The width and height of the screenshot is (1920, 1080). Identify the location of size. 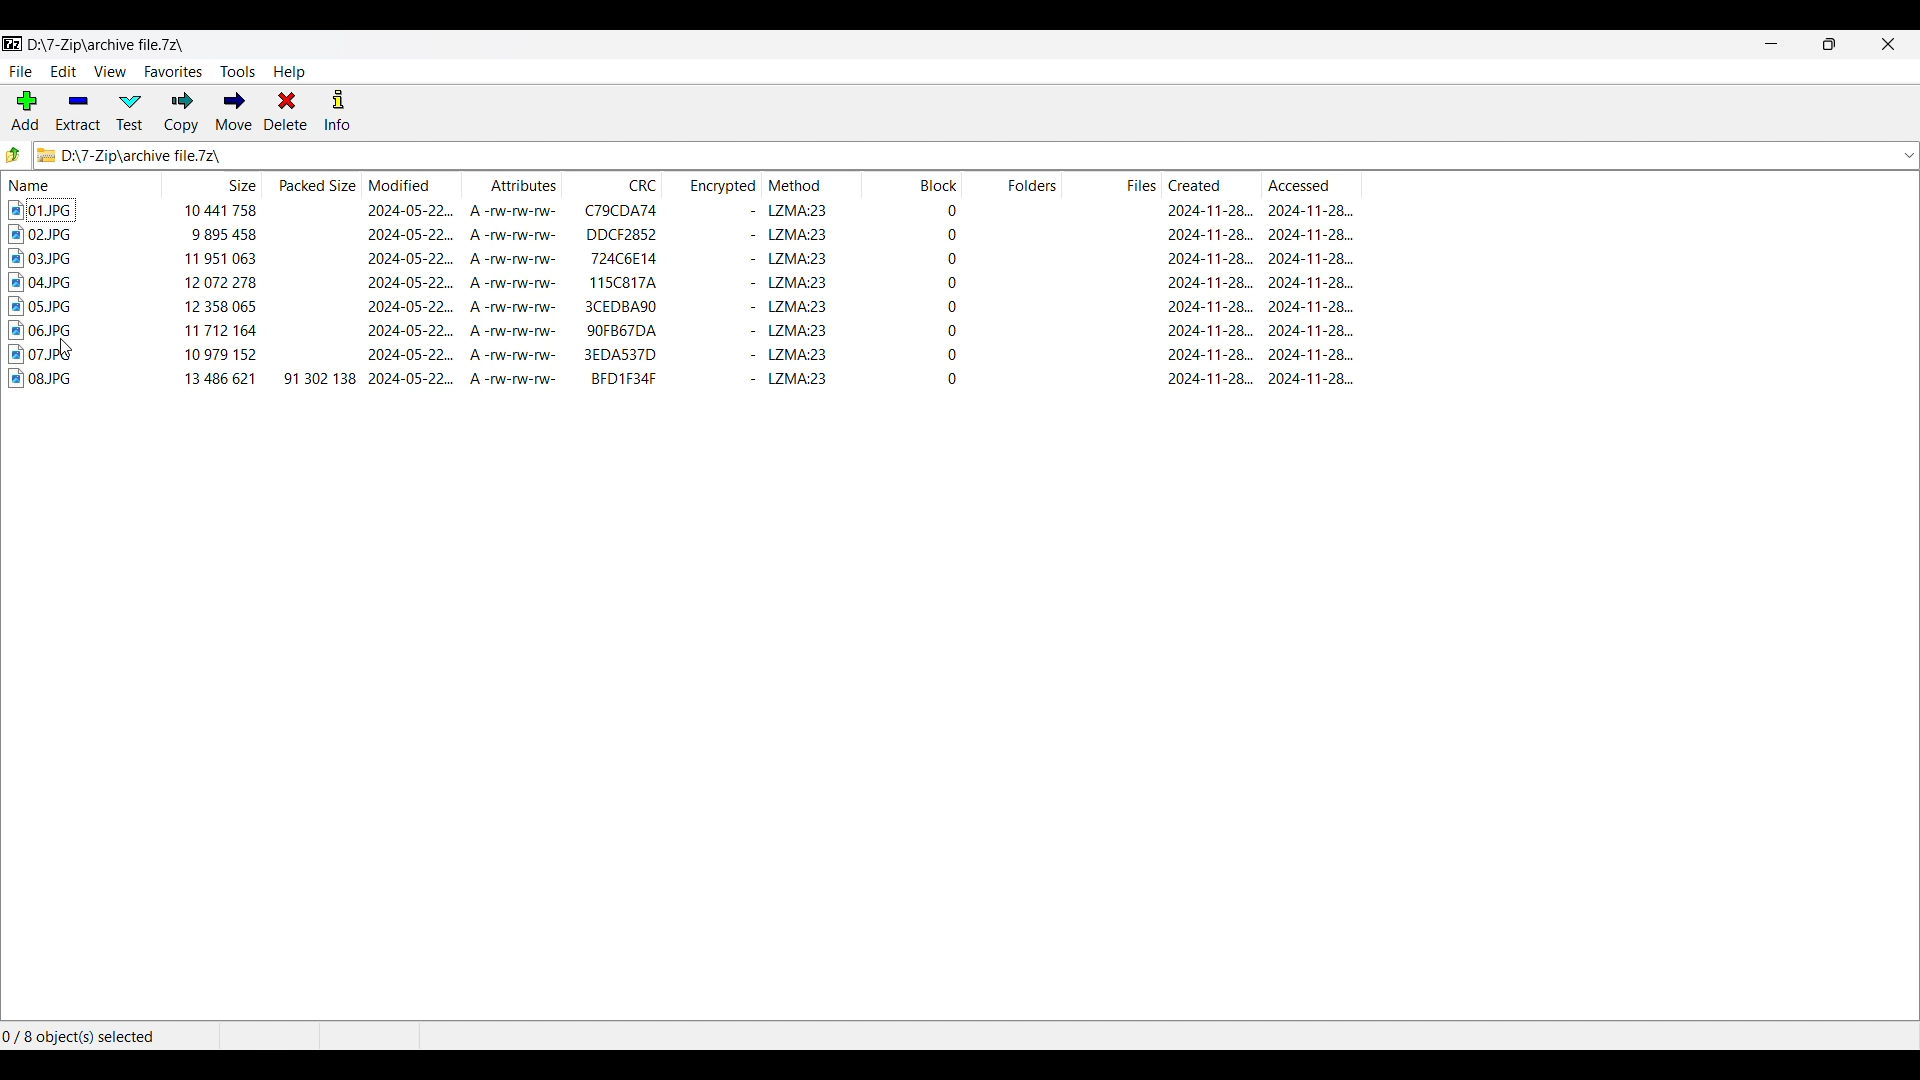
(220, 353).